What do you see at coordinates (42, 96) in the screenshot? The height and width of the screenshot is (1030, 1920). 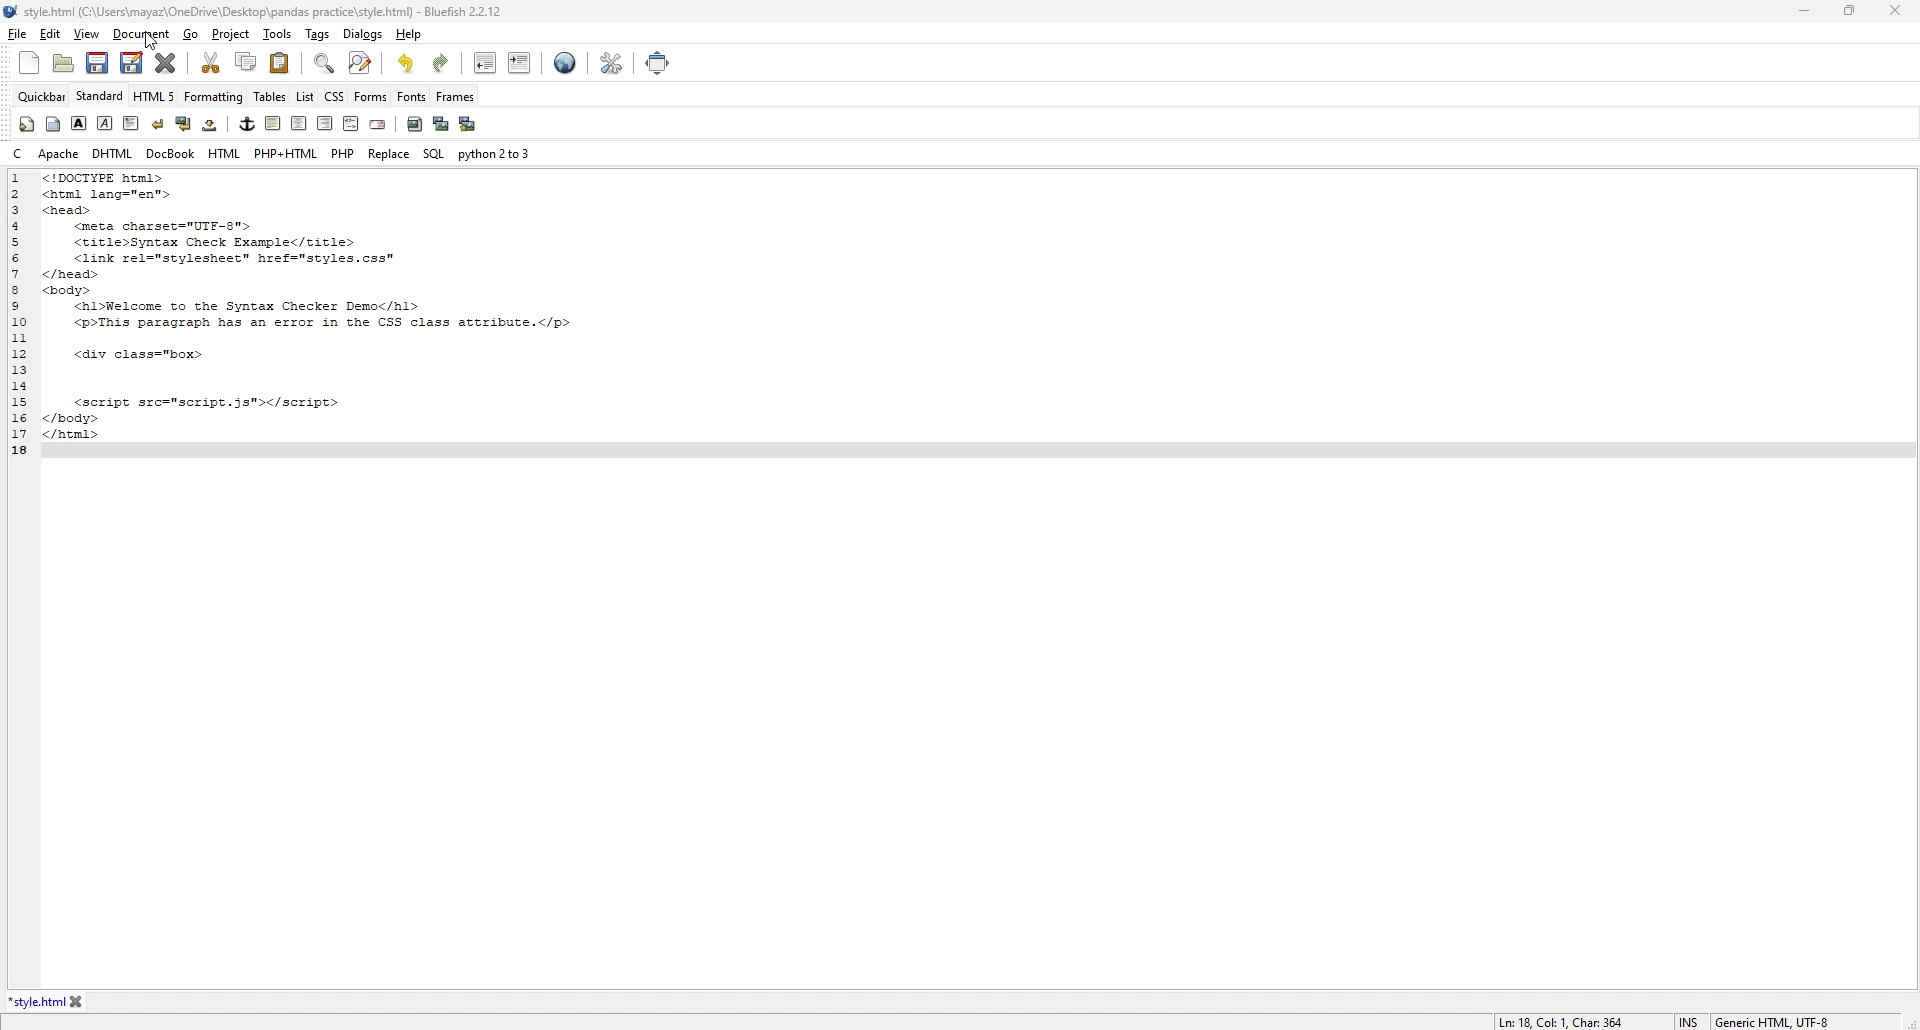 I see `quickbar` at bounding box center [42, 96].